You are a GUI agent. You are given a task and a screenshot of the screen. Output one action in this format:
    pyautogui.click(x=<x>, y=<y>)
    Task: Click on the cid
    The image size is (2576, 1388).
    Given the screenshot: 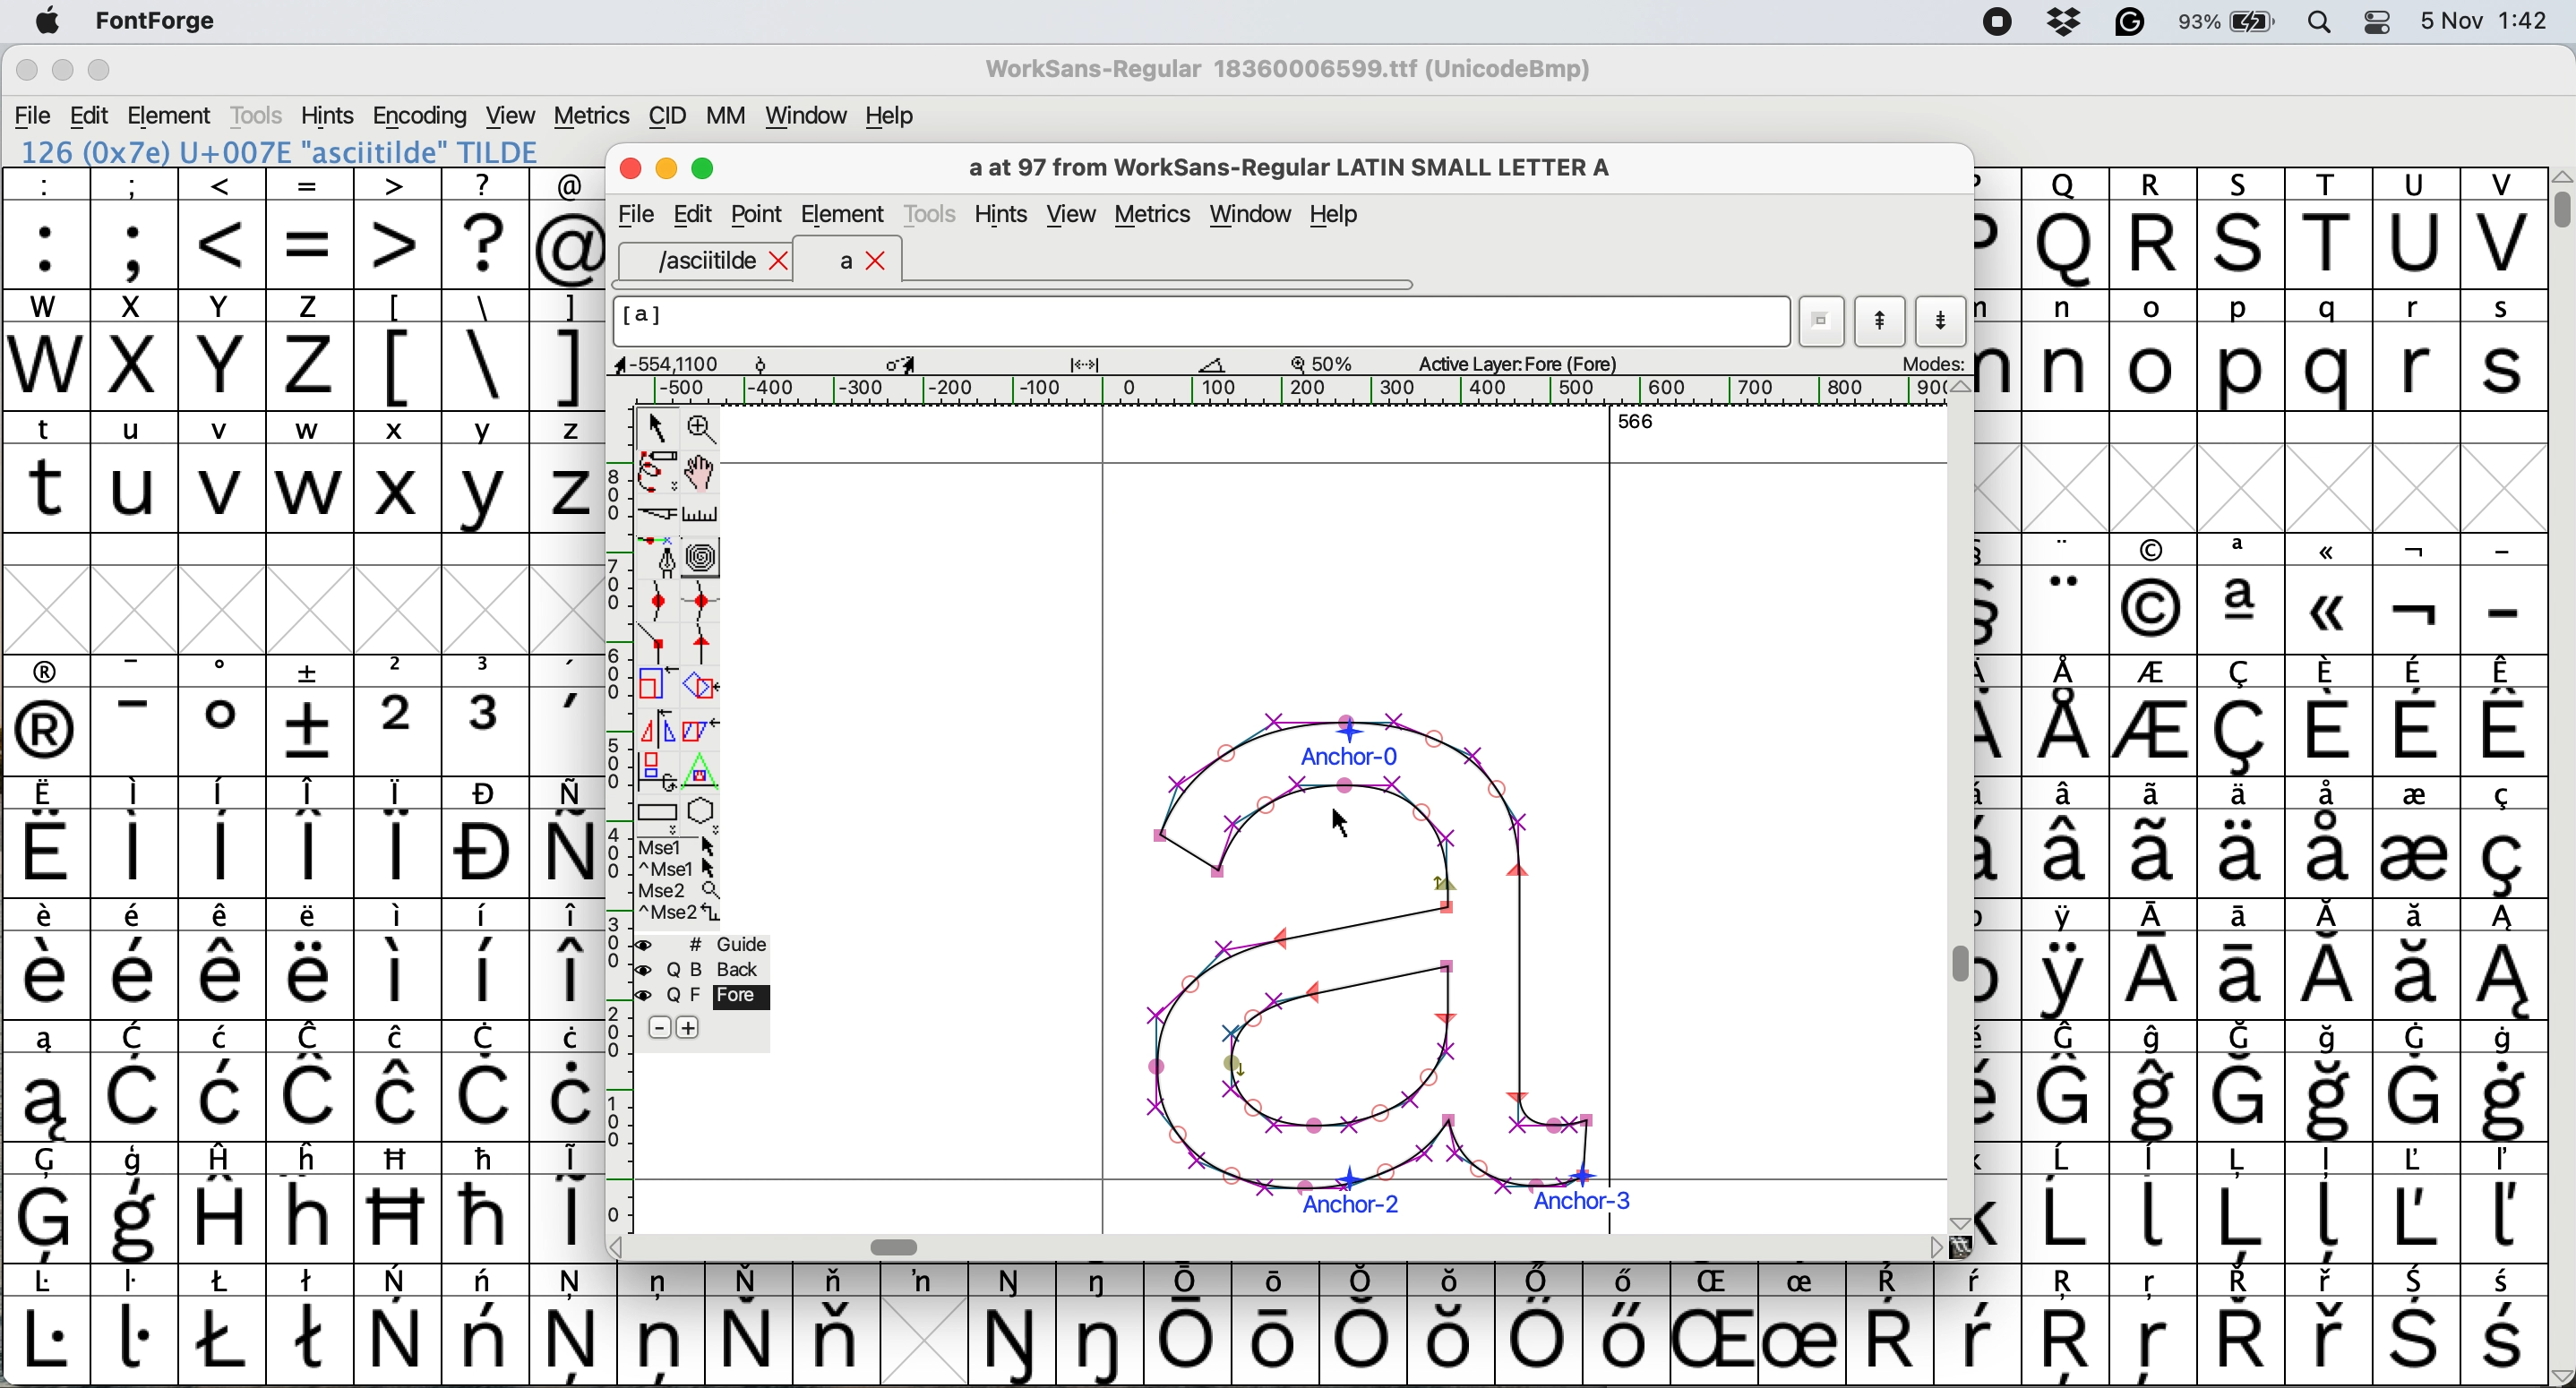 What is the action you would take?
    pyautogui.click(x=665, y=117)
    